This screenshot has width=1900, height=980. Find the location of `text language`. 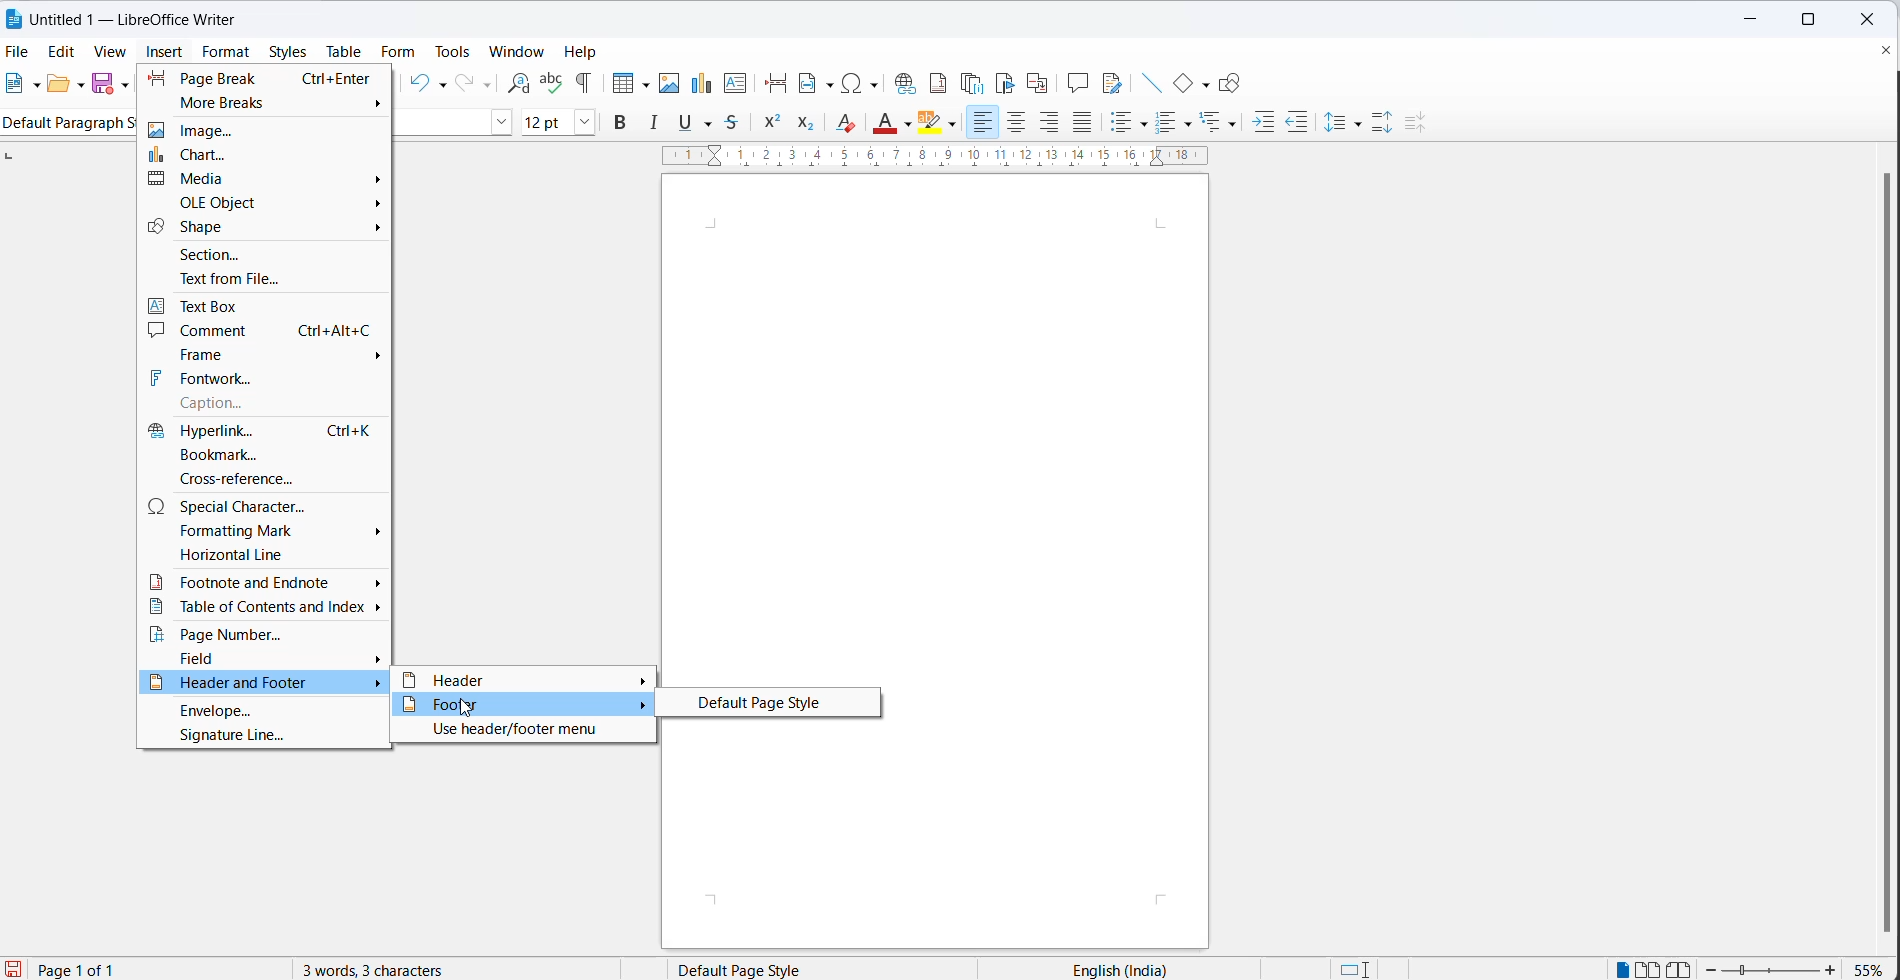

text language is located at coordinates (1144, 967).